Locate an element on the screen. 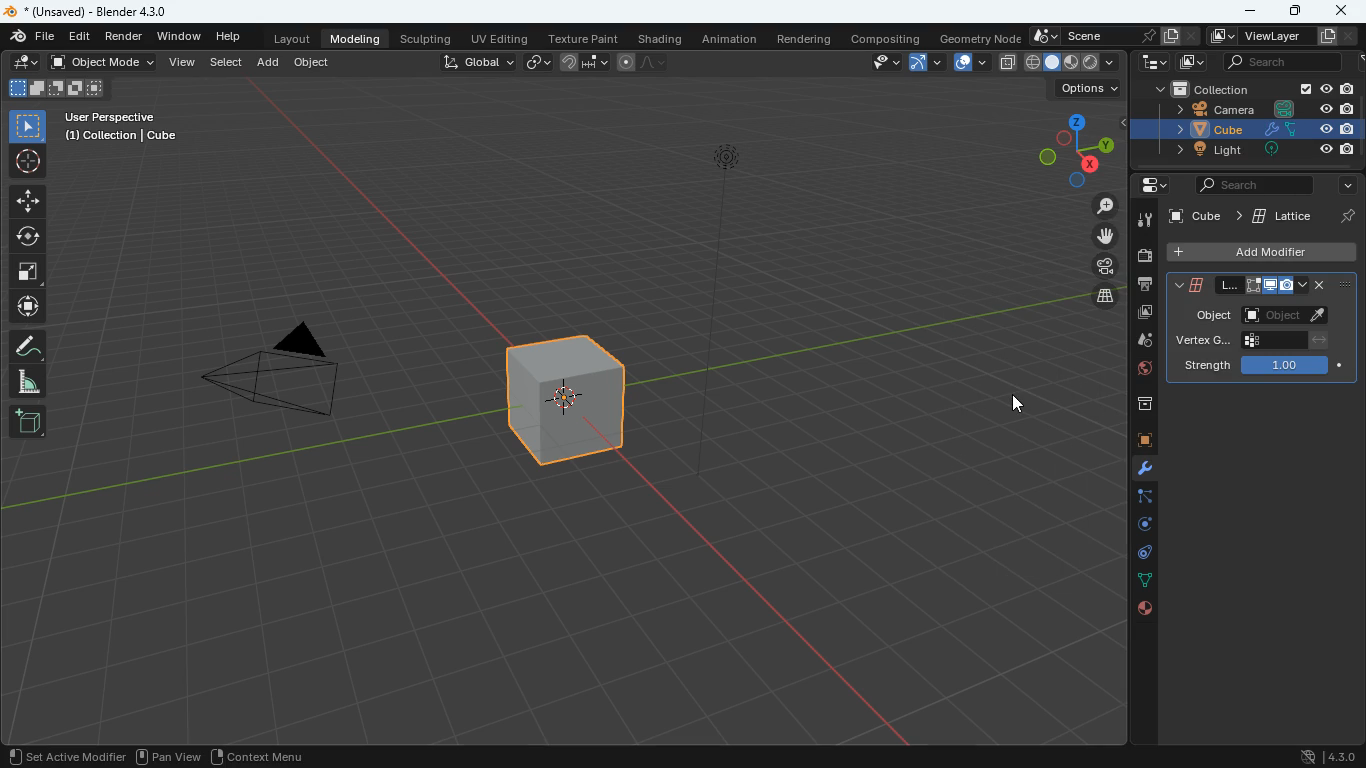 The width and height of the screenshot is (1366, 768). new is located at coordinates (30, 423).